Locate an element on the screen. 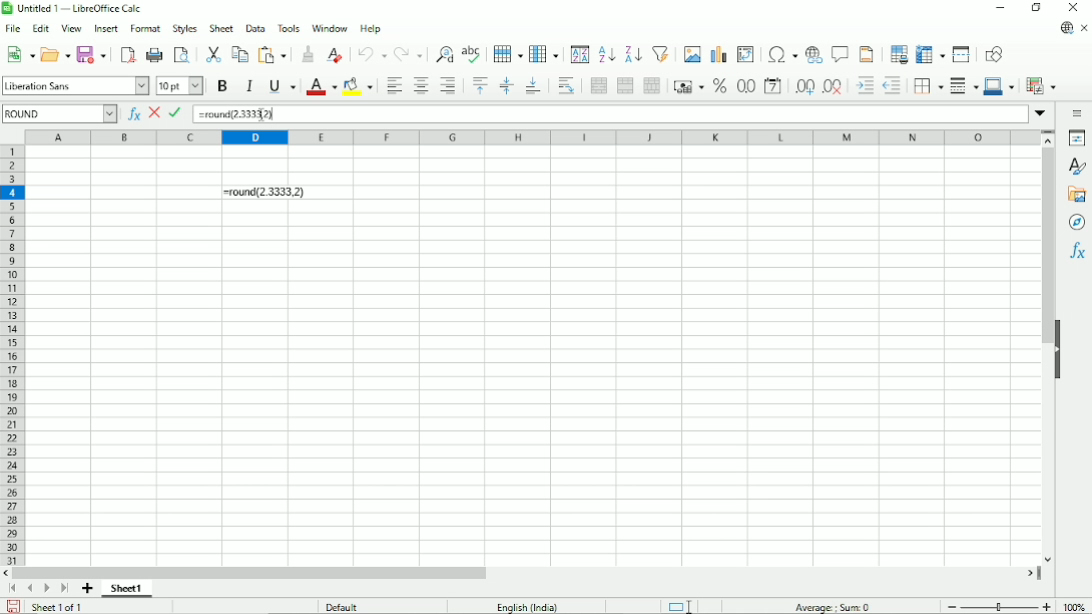 This screenshot has height=614, width=1092. Split window is located at coordinates (961, 54).